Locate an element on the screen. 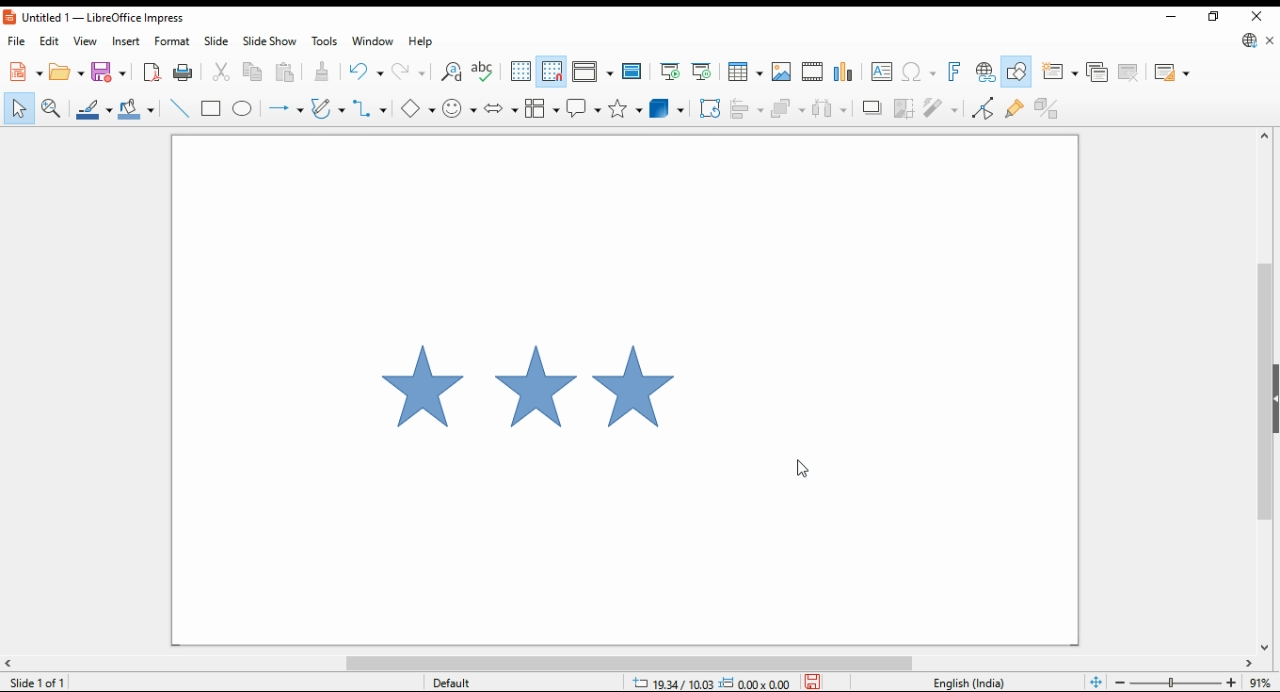  master slide is located at coordinates (633, 71).